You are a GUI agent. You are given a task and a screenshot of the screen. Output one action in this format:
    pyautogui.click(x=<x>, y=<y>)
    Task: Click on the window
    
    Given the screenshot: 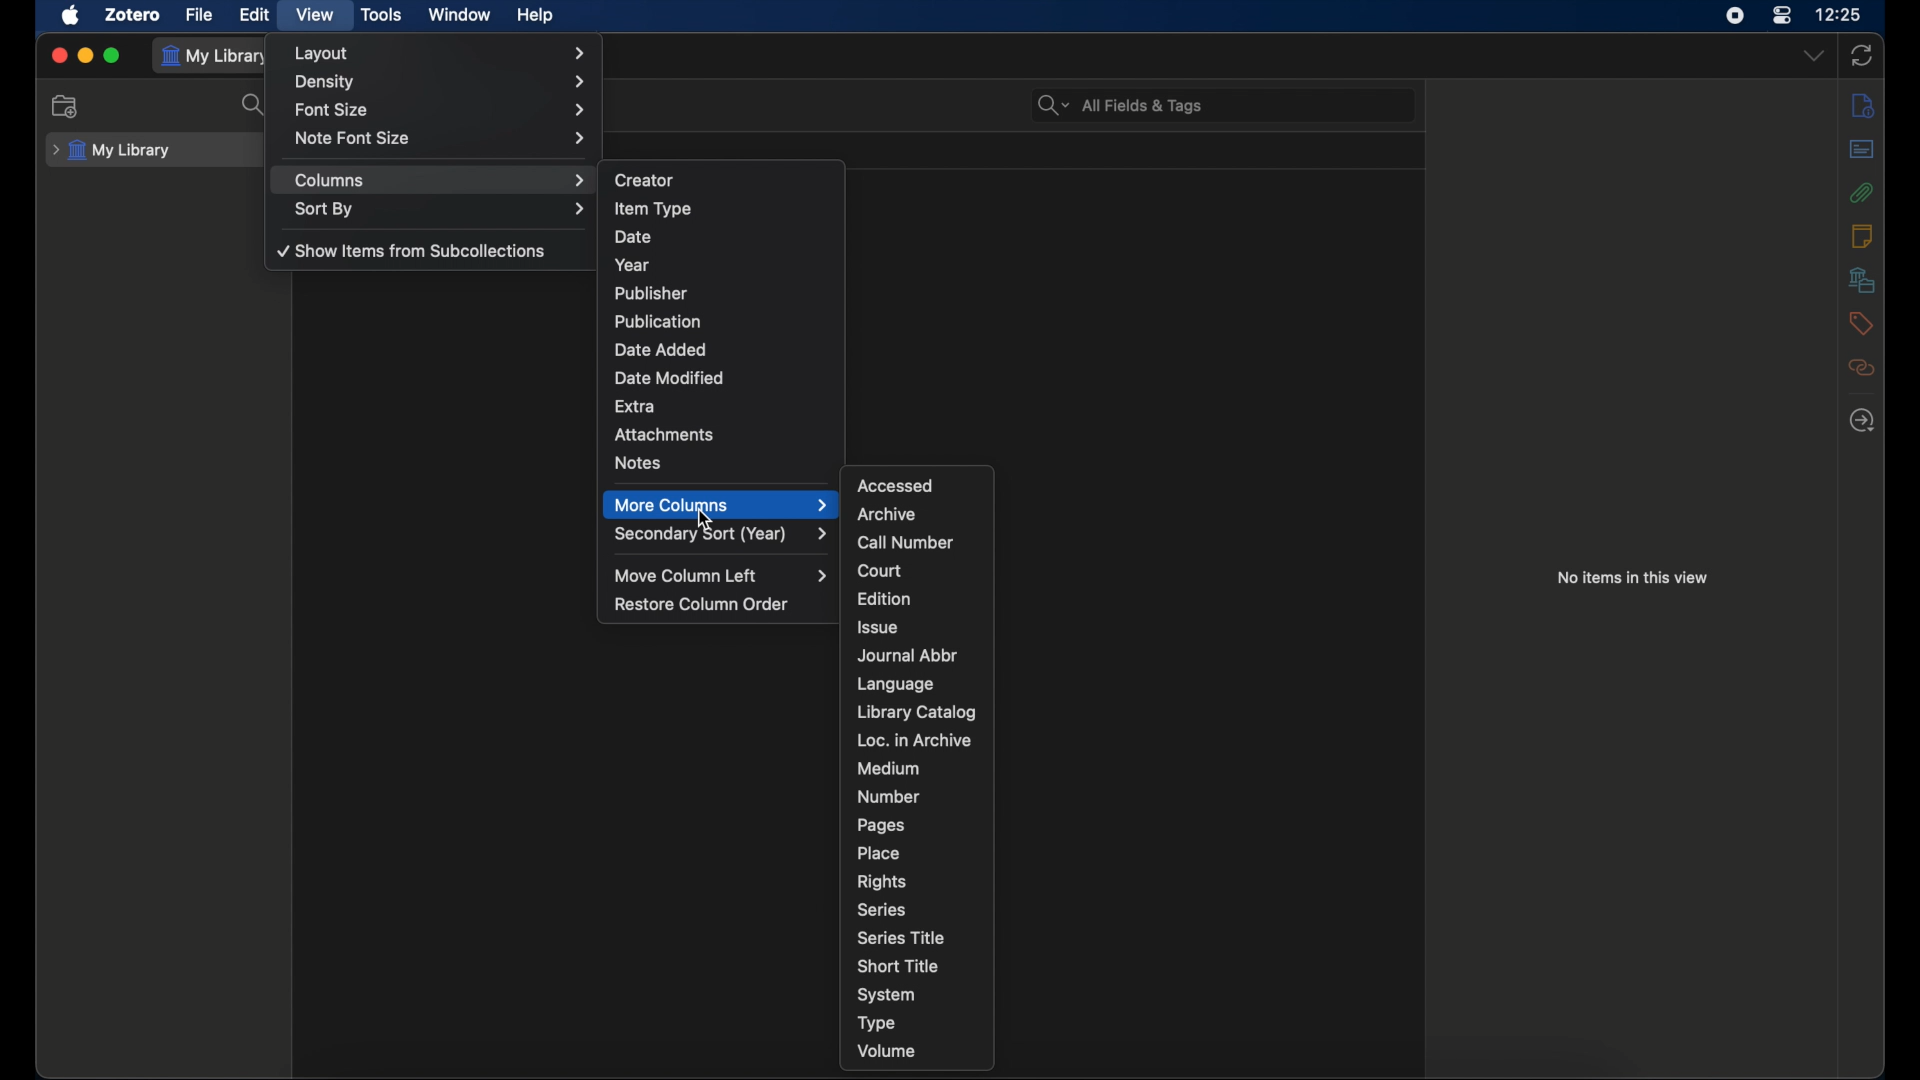 What is the action you would take?
    pyautogui.click(x=460, y=15)
    